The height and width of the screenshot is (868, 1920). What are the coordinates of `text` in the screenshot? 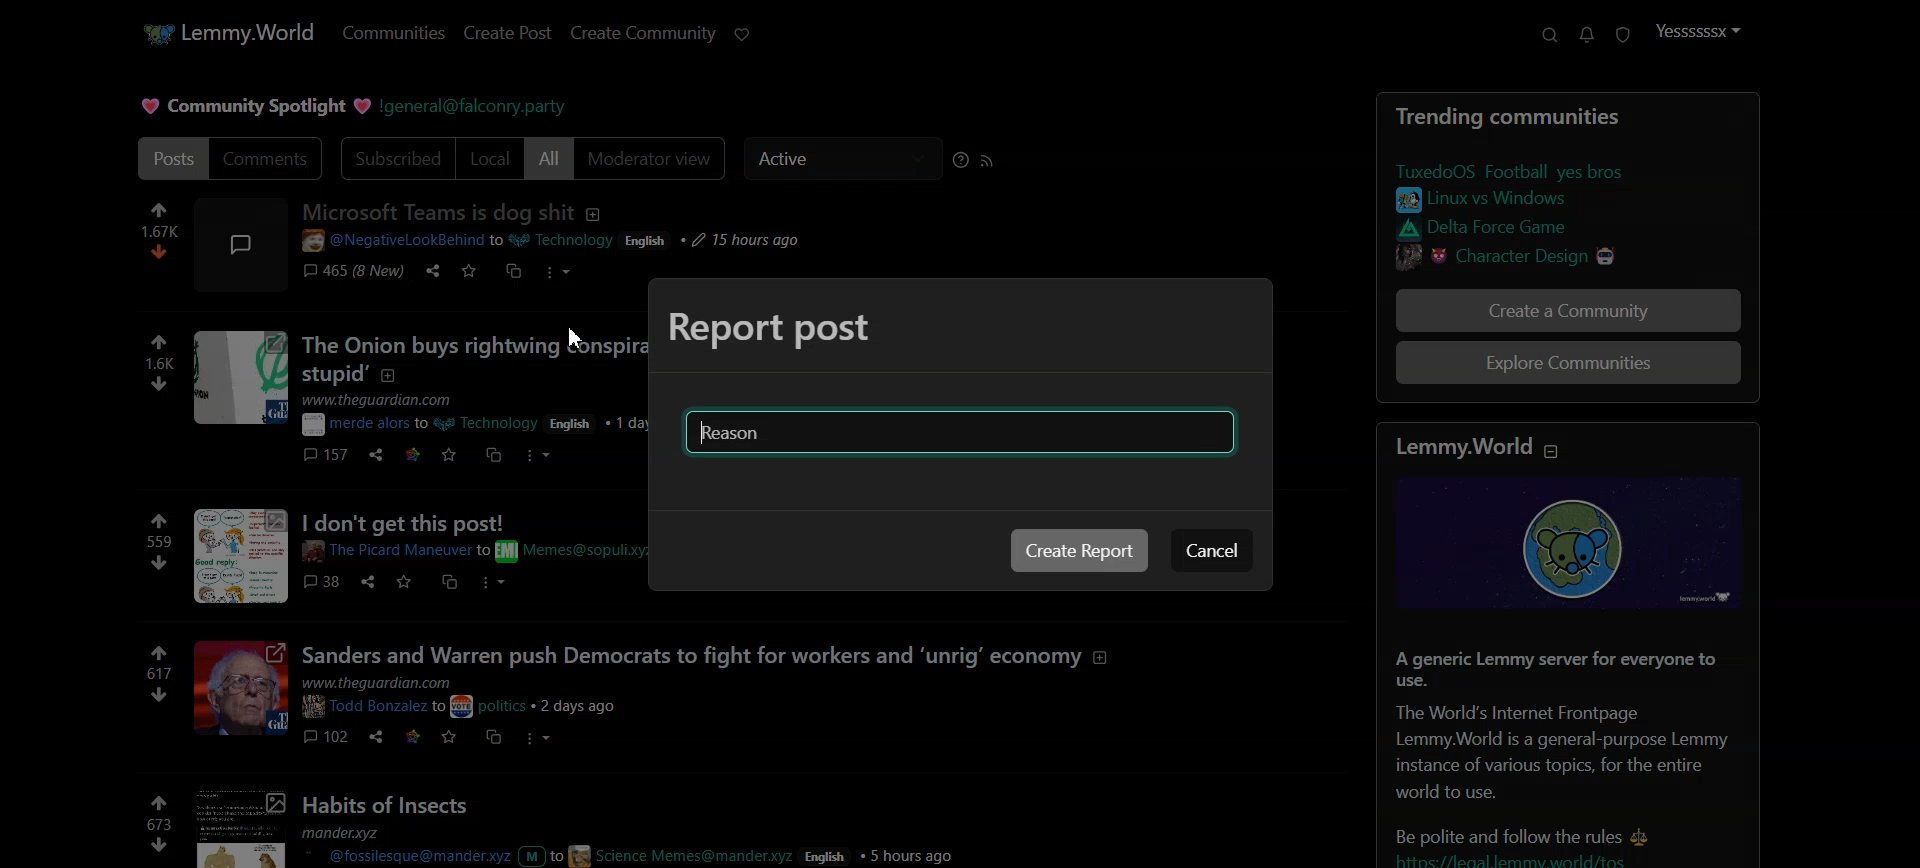 It's located at (1490, 450).